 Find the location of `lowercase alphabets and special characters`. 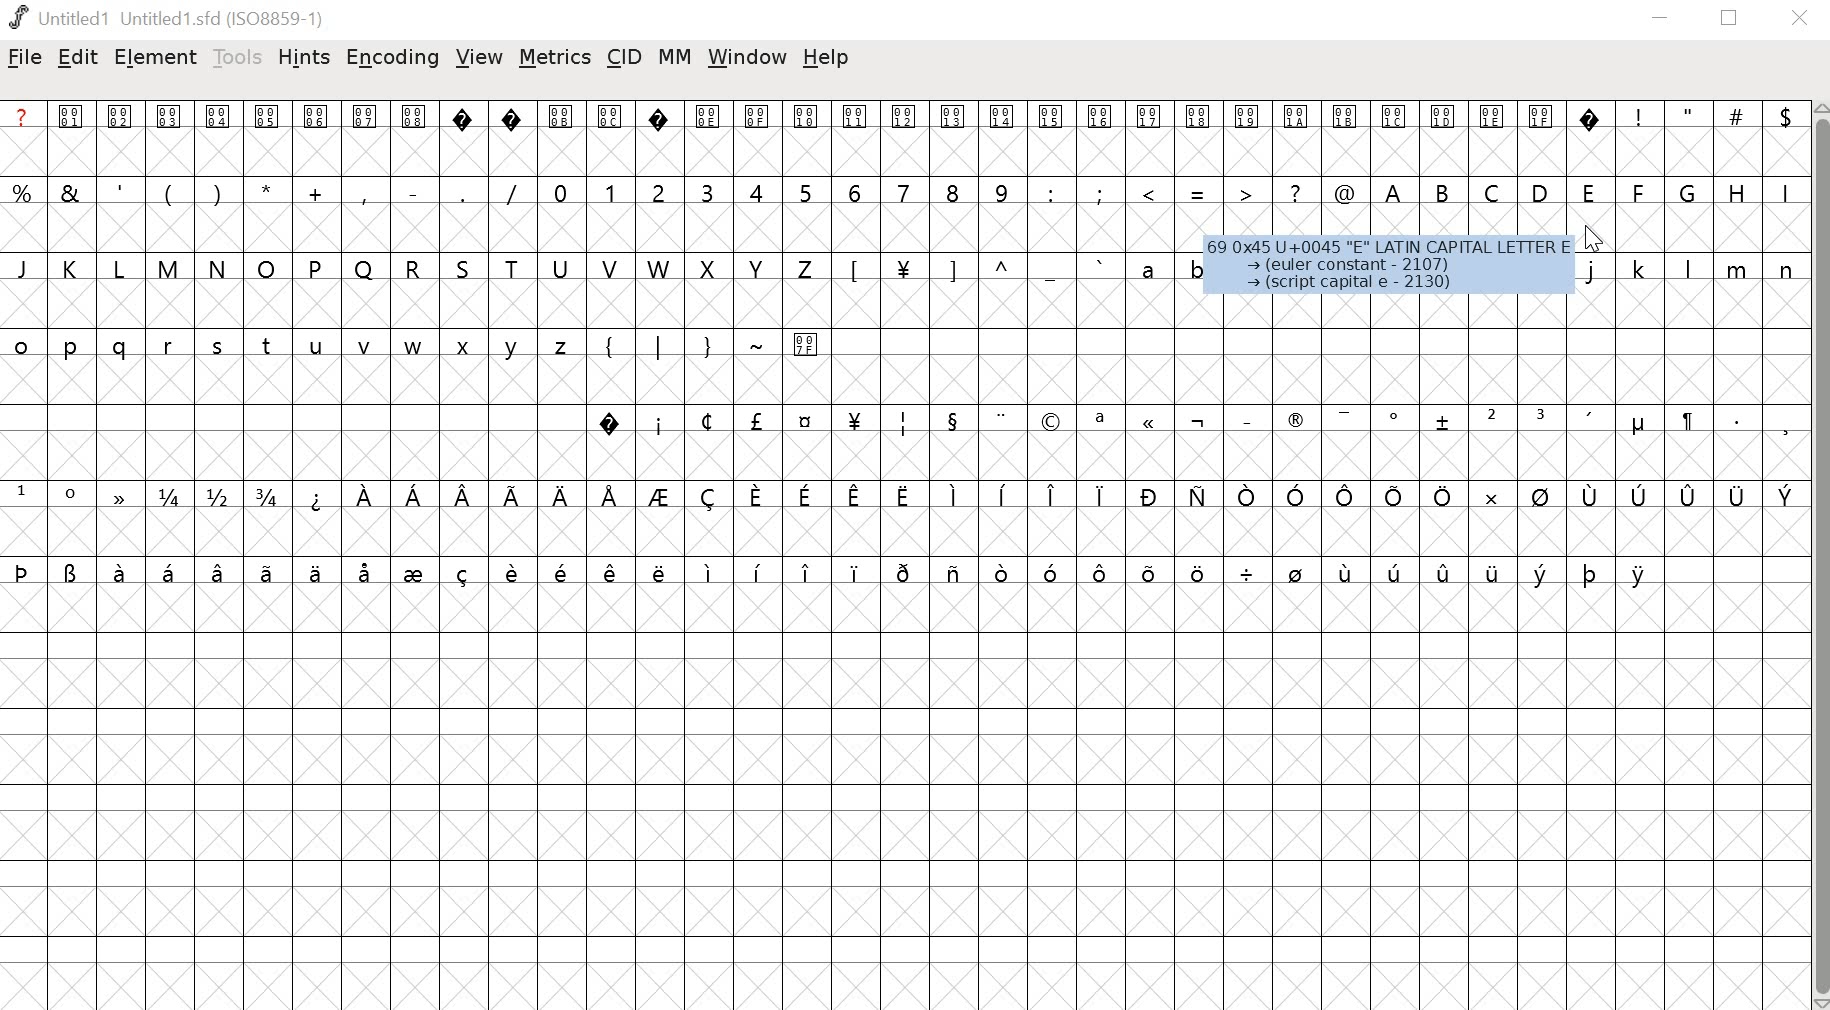

lowercase alphabets and special characters is located at coordinates (1017, 267).